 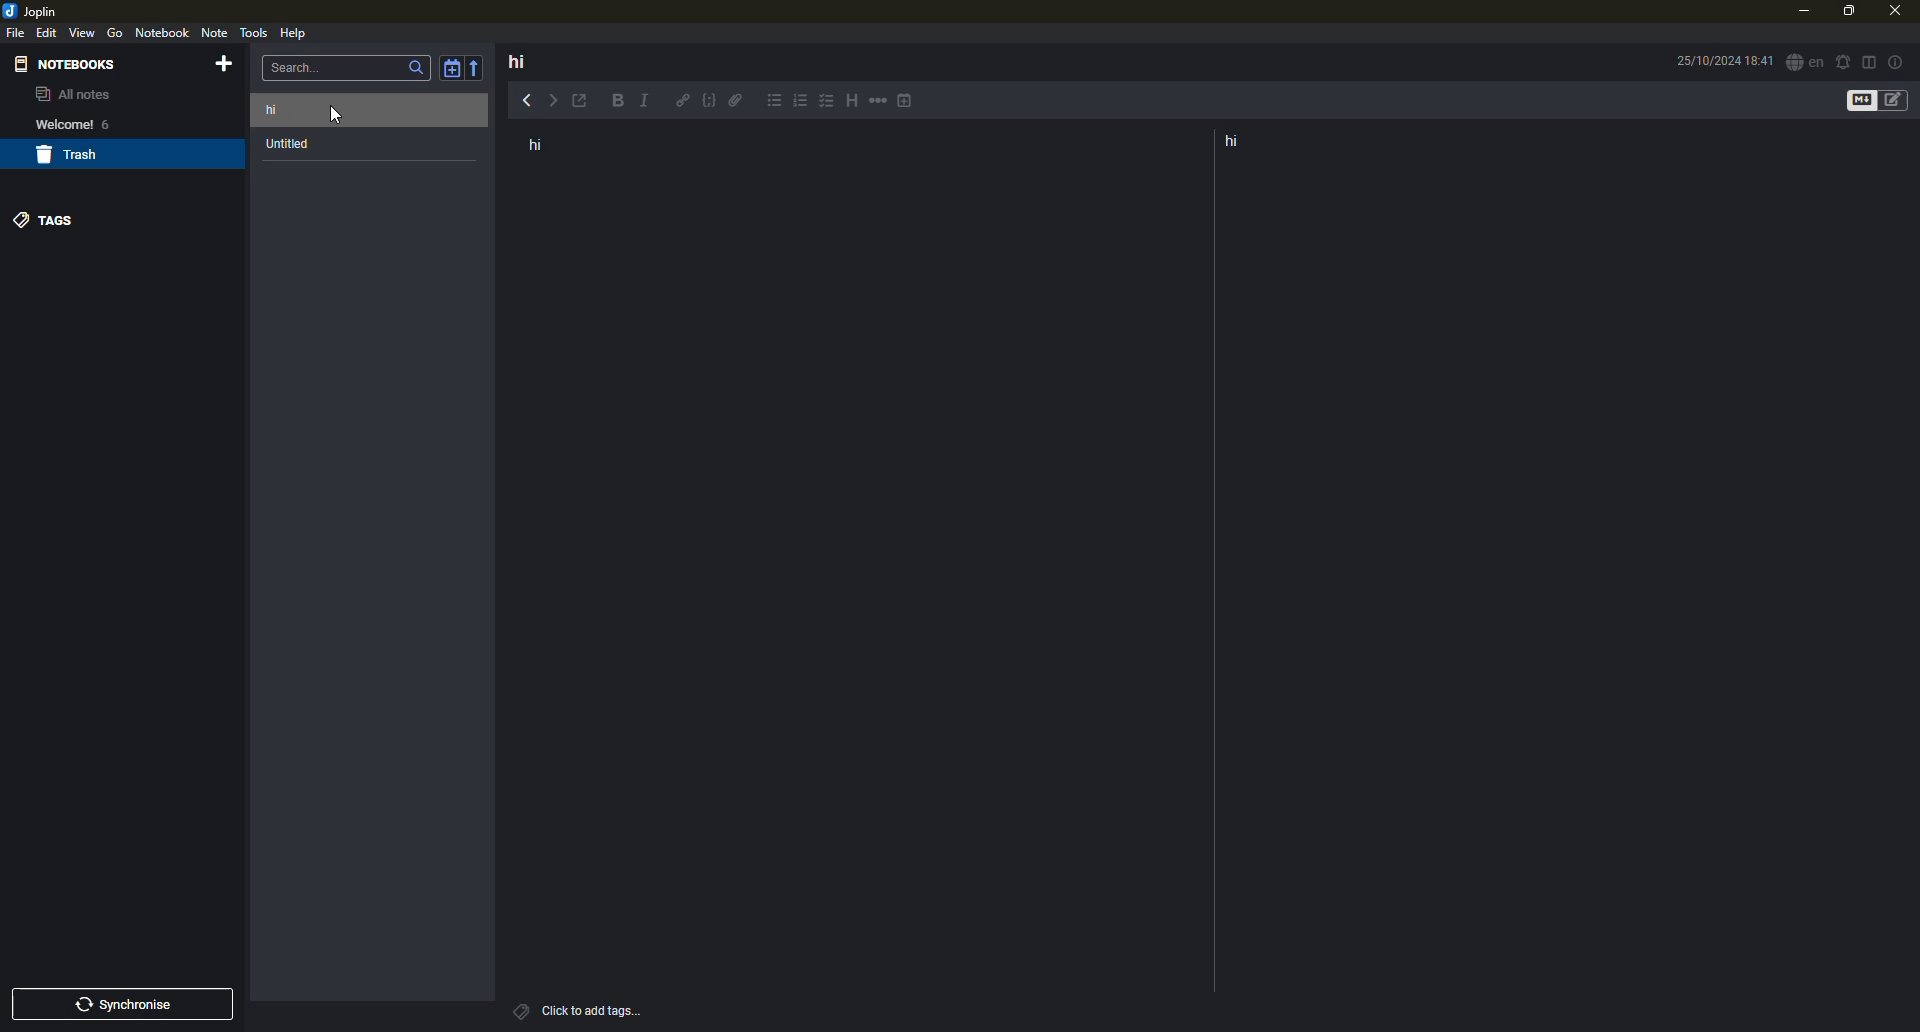 I want to click on set alarm, so click(x=1842, y=60).